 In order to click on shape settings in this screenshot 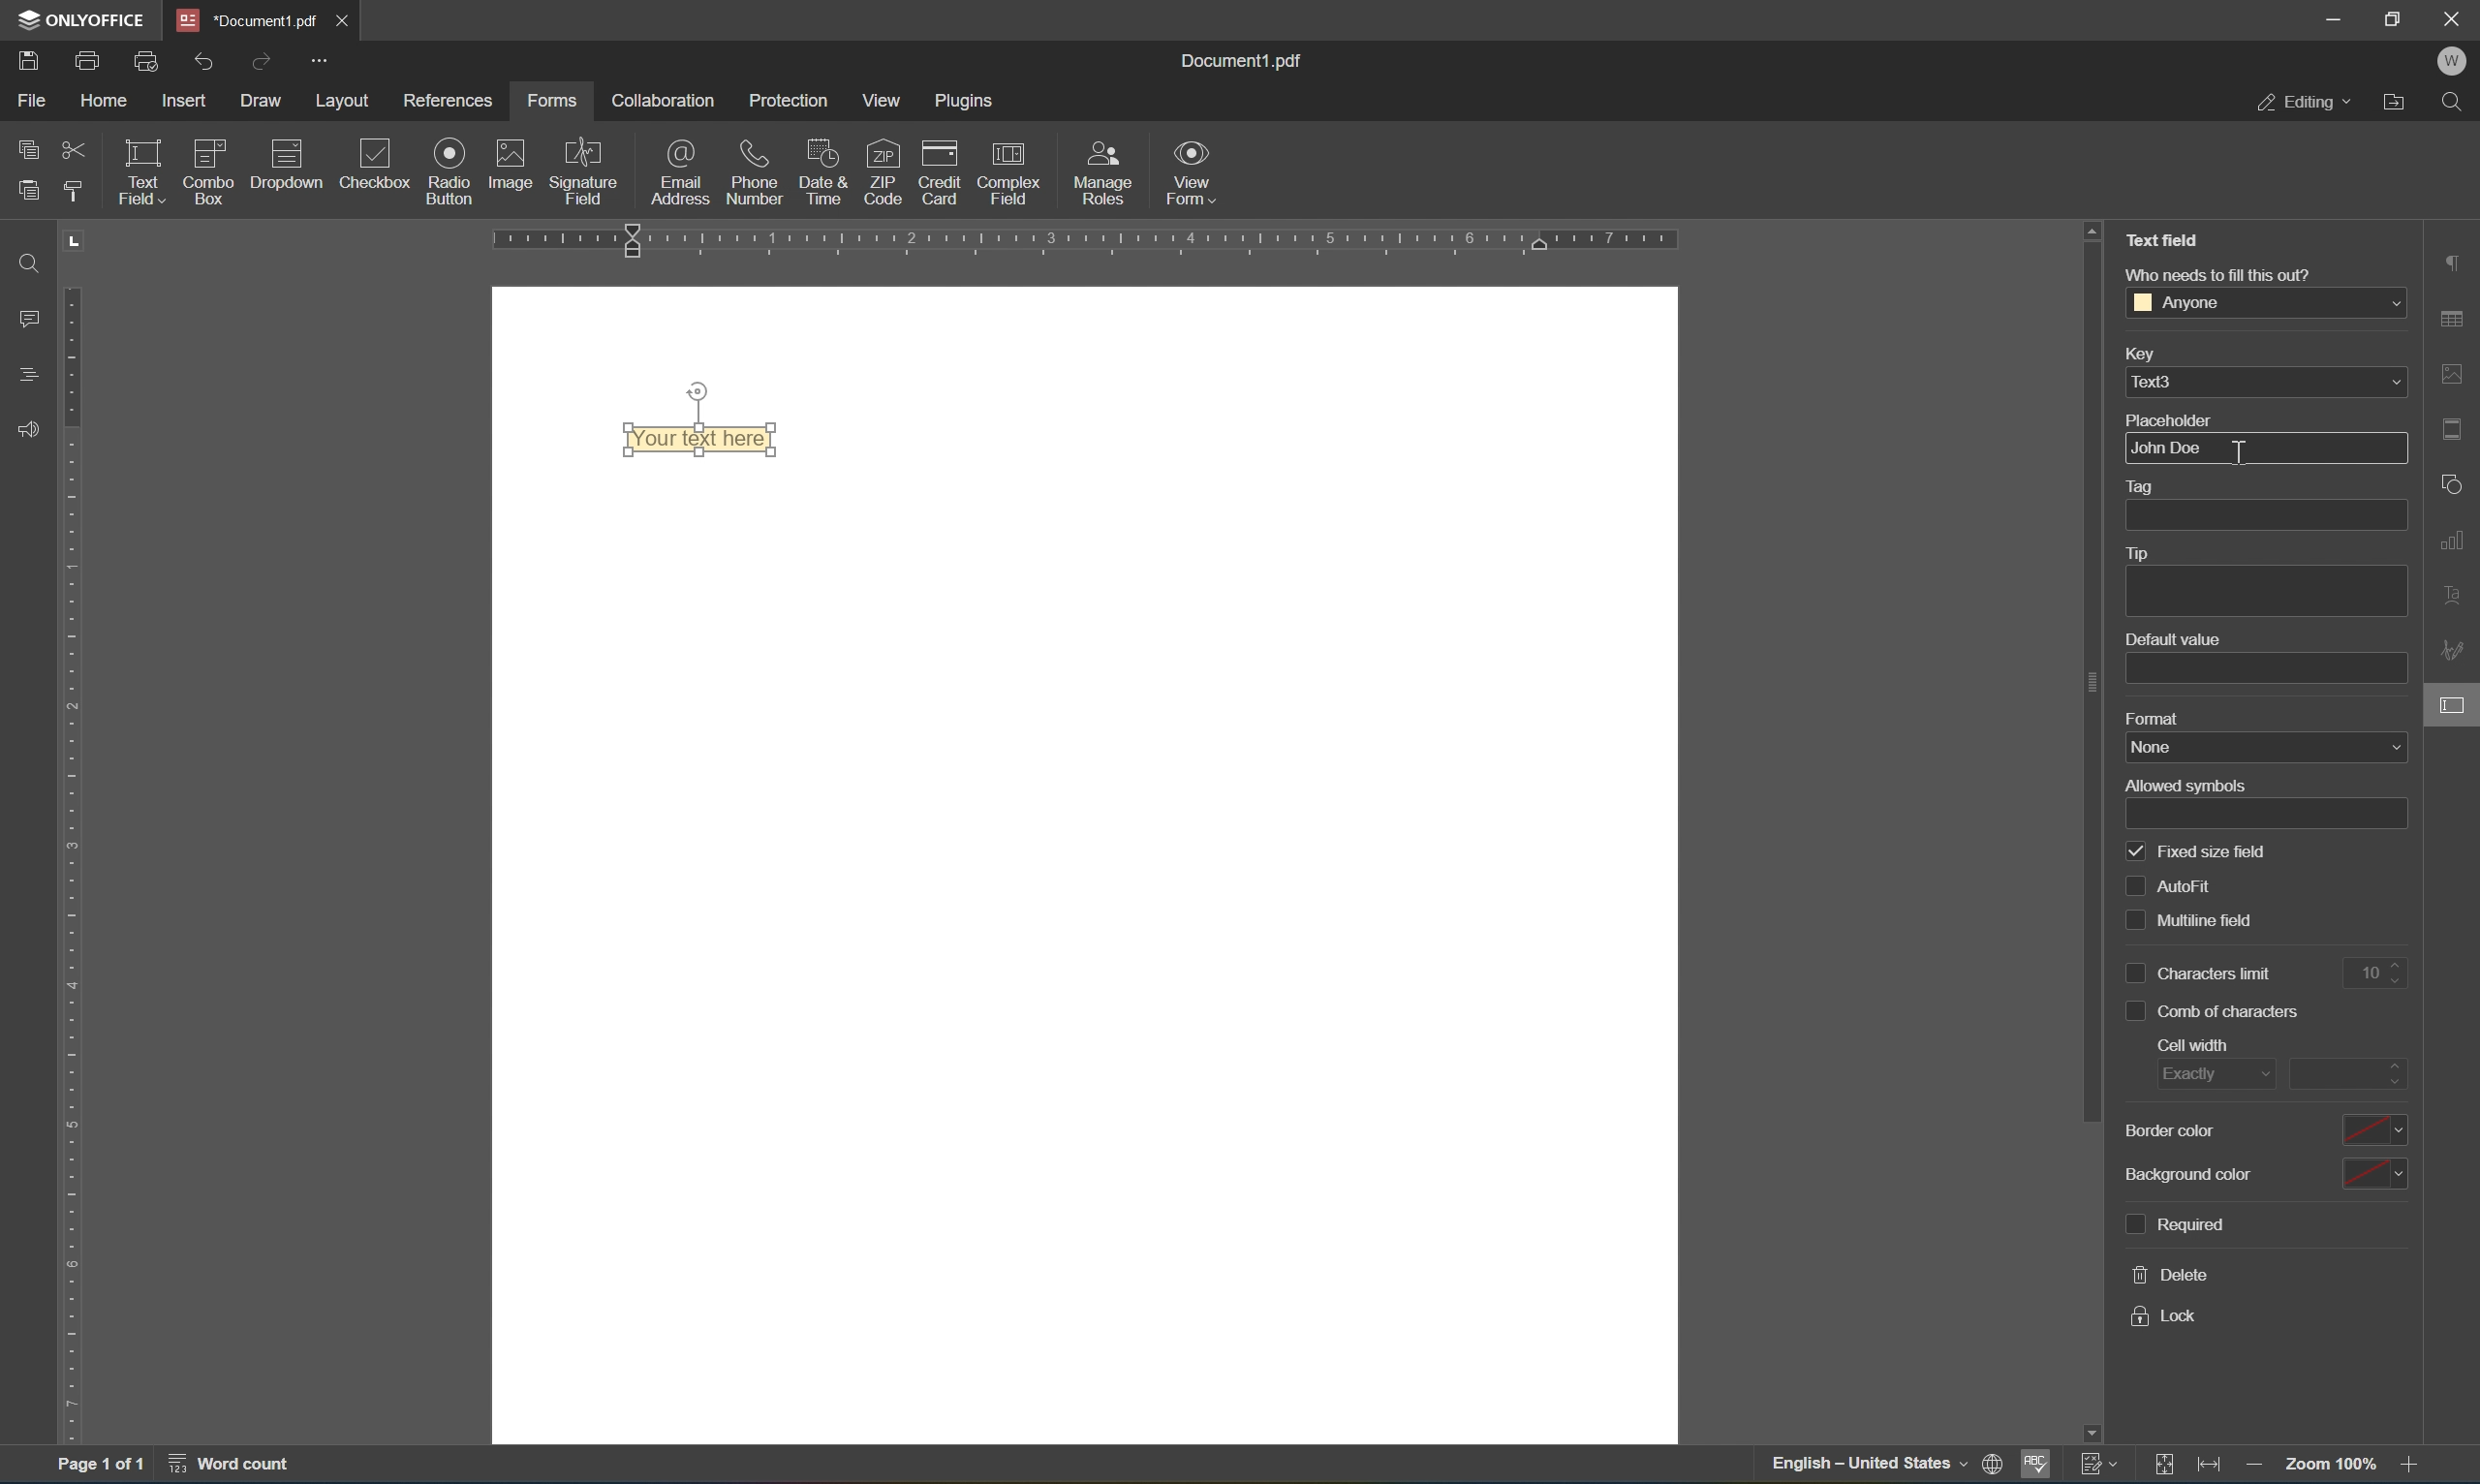, I will do `click(2451, 482)`.